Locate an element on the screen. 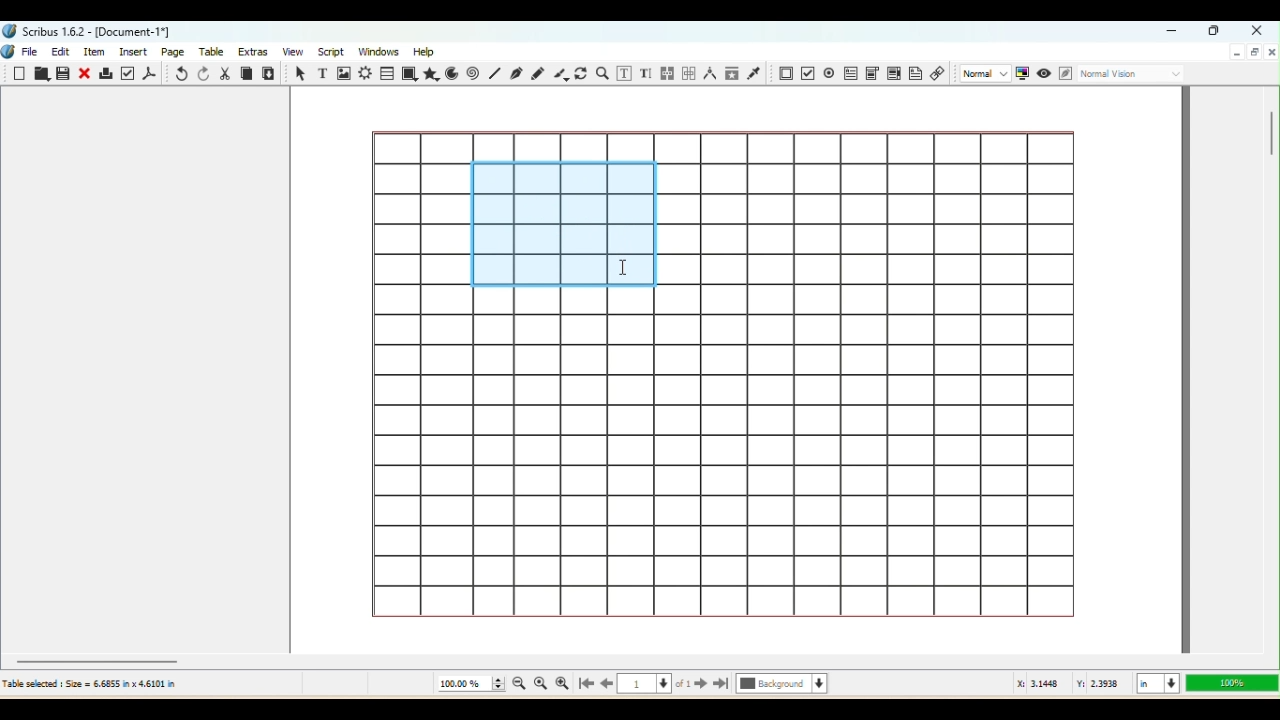 The height and width of the screenshot is (720, 1280). File is located at coordinates (33, 50).